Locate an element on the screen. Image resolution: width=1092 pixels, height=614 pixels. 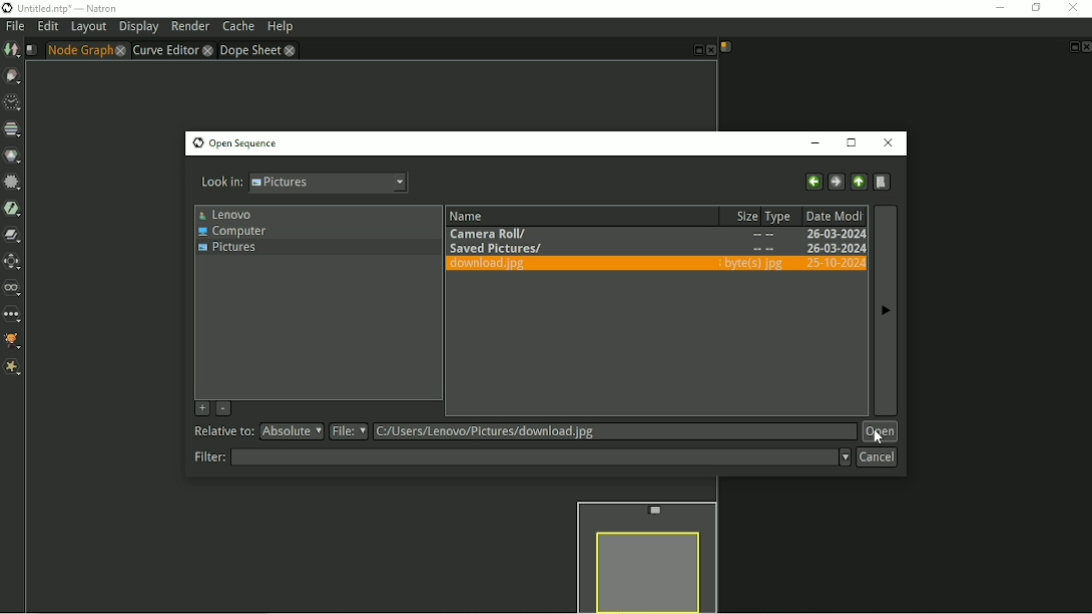
file is located at coordinates (349, 431).